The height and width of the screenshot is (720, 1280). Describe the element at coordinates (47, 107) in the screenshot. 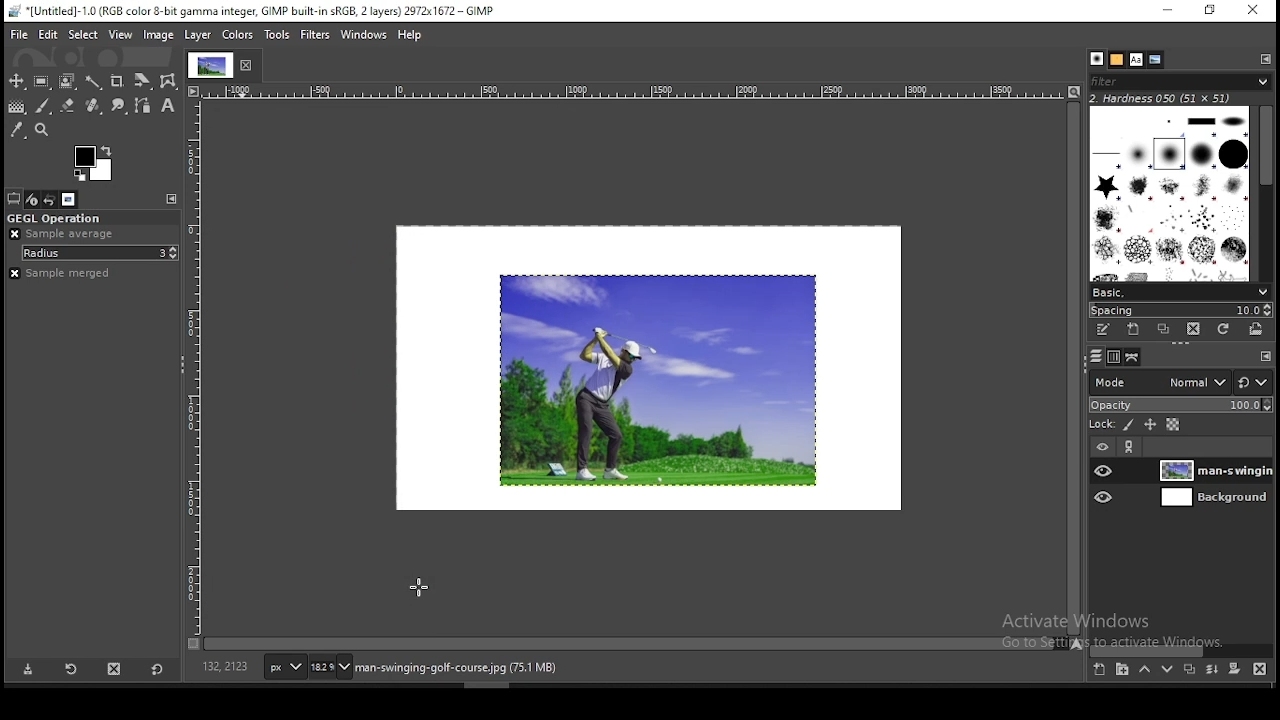

I see `brush tool` at that location.